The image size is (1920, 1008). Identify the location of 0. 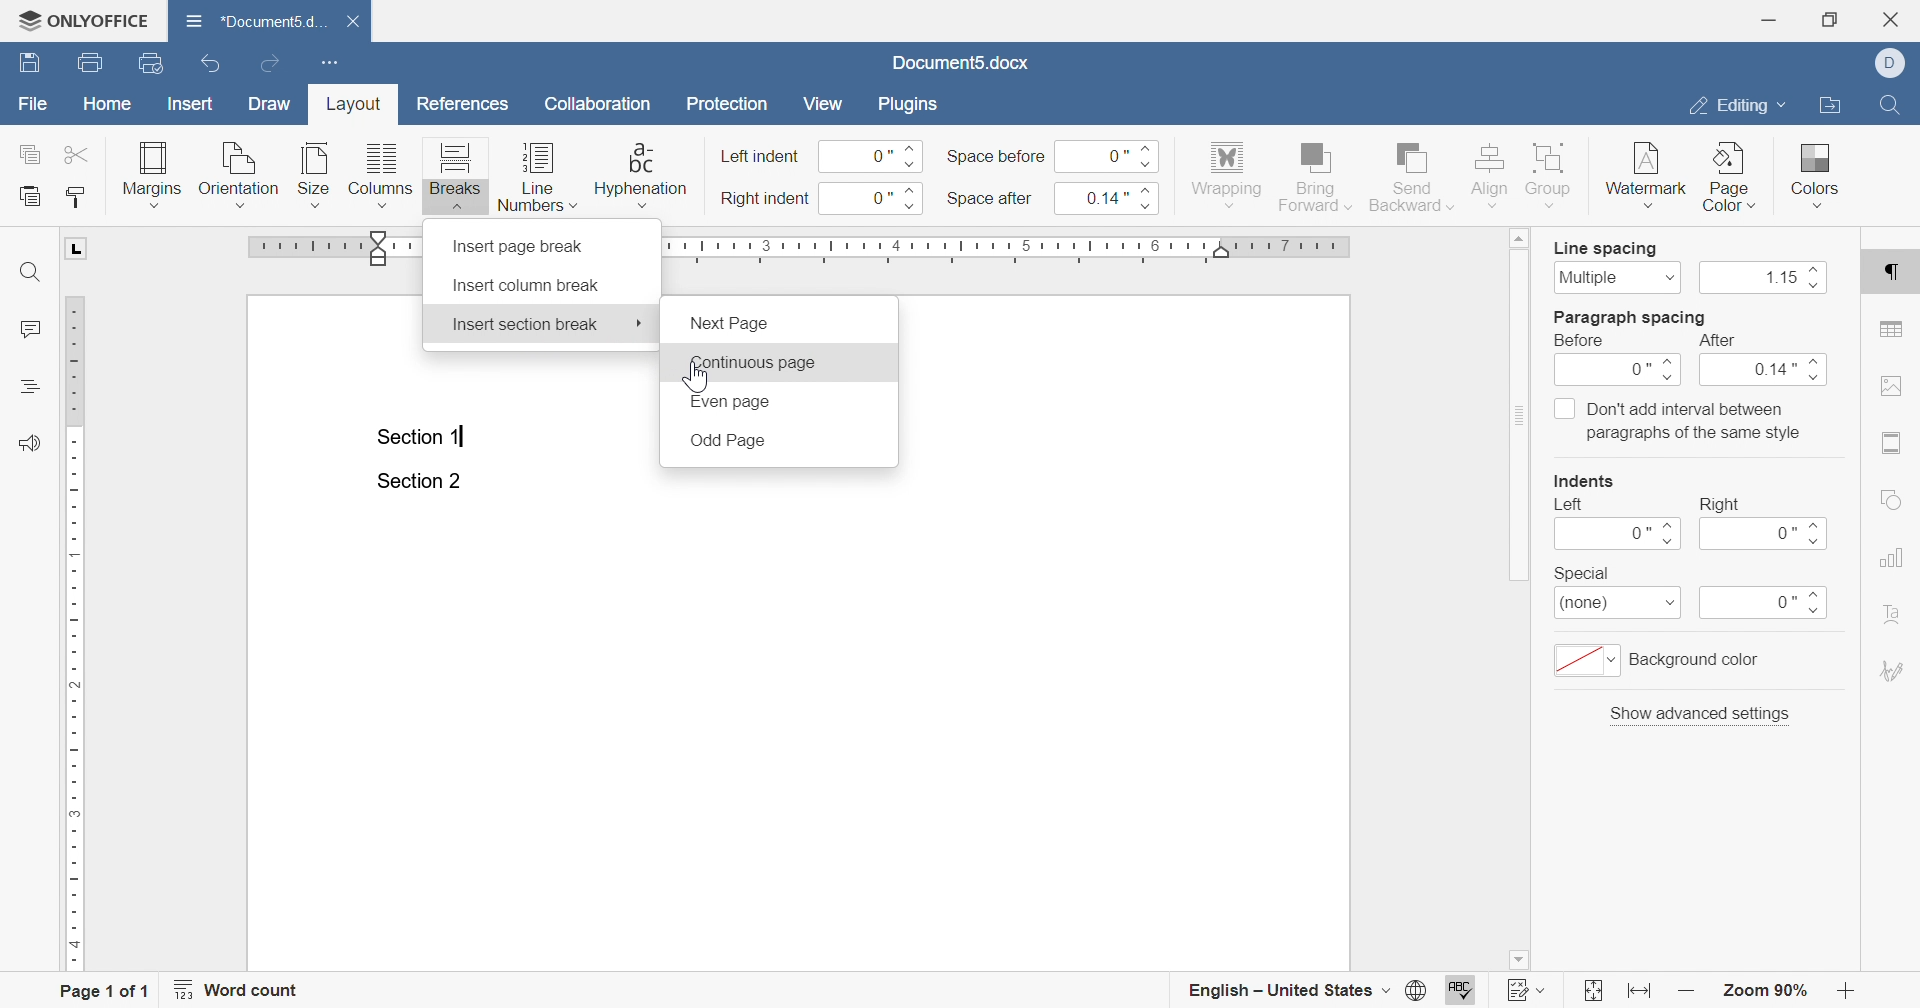
(1109, 154).